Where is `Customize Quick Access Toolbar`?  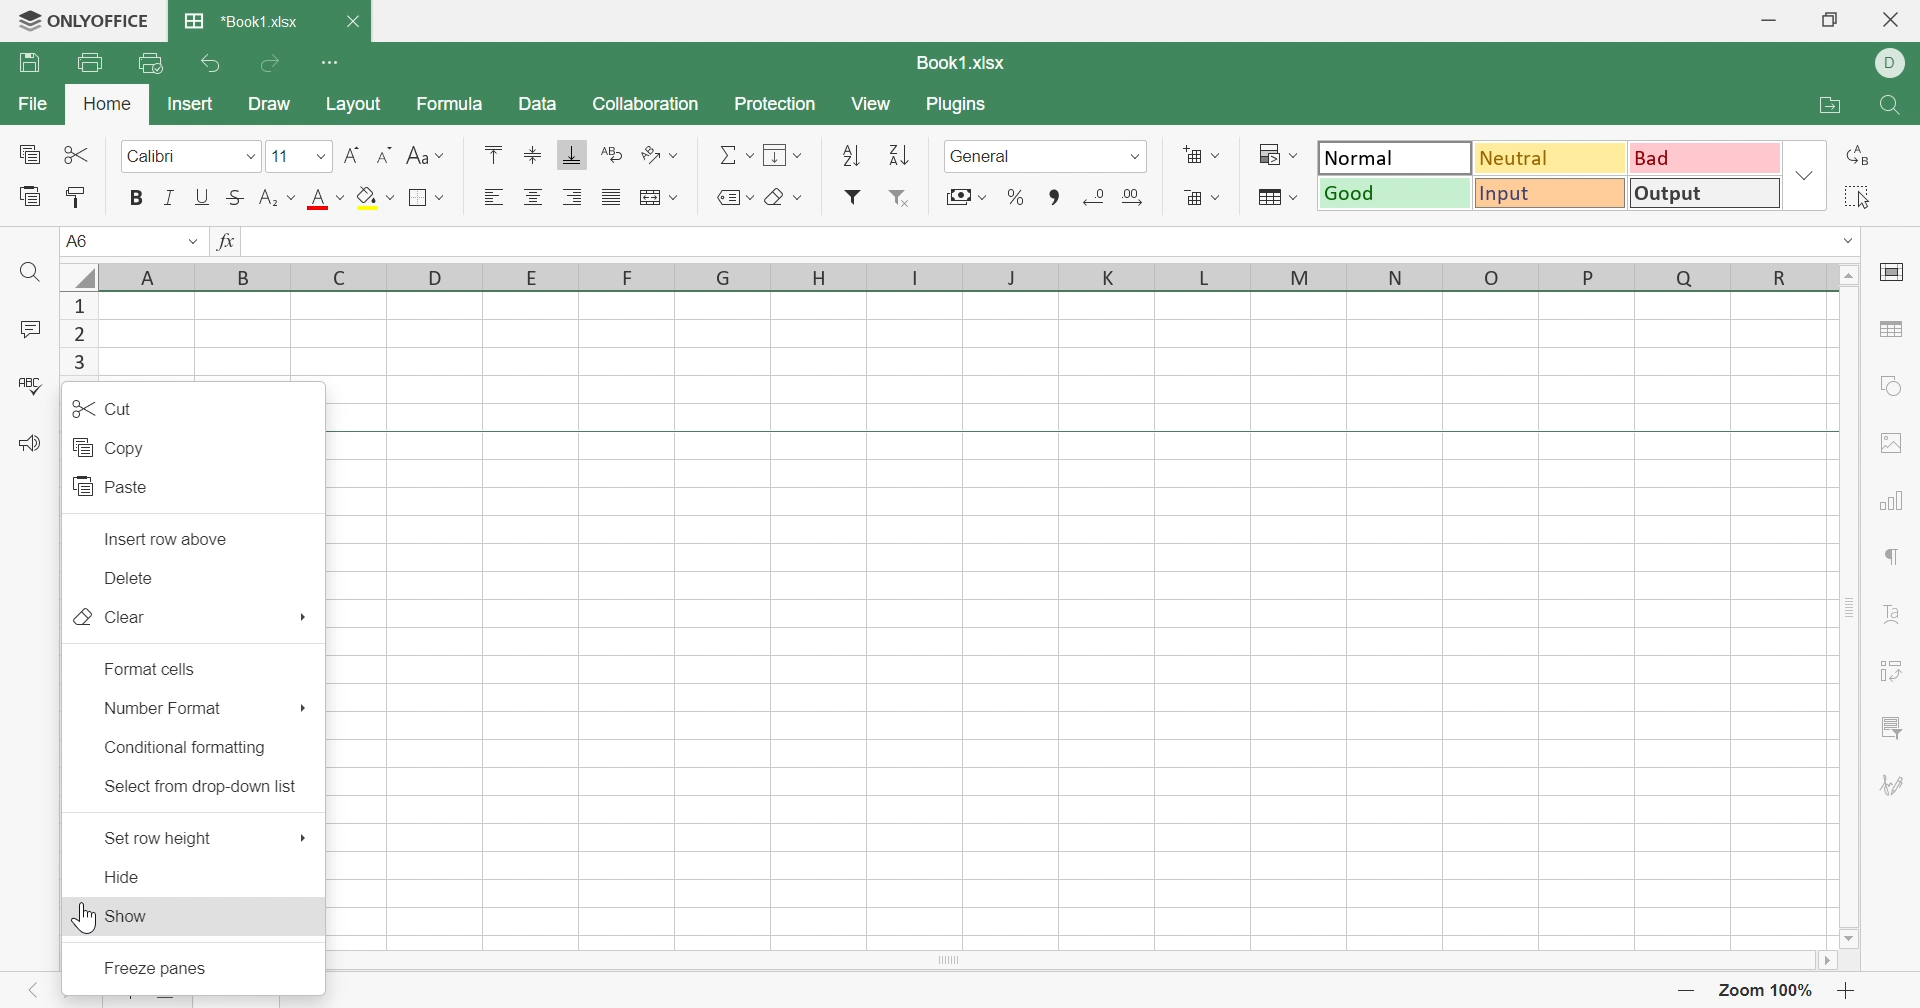
Customize Quick Access Toolbar is located at coordinates (329, 60).